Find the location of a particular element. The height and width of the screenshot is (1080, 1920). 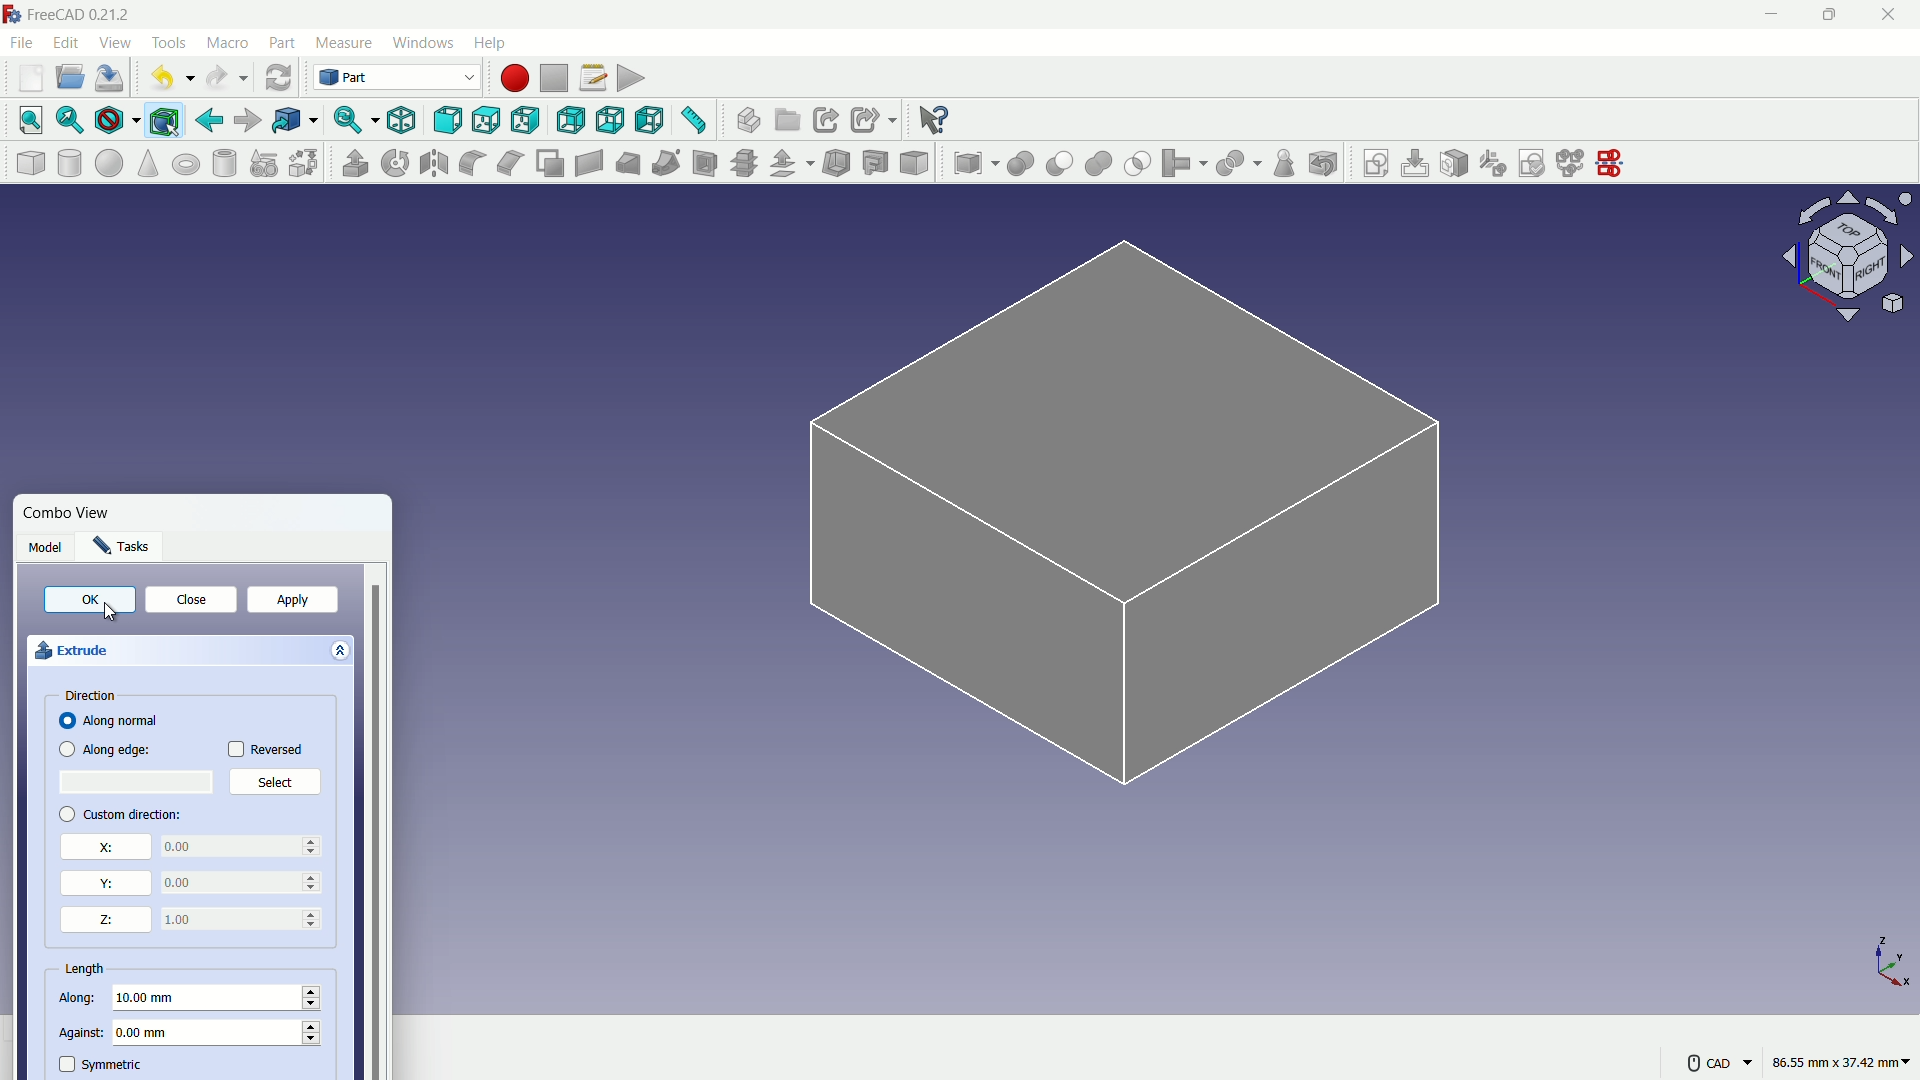

windows is located at coordinates (425, 42).